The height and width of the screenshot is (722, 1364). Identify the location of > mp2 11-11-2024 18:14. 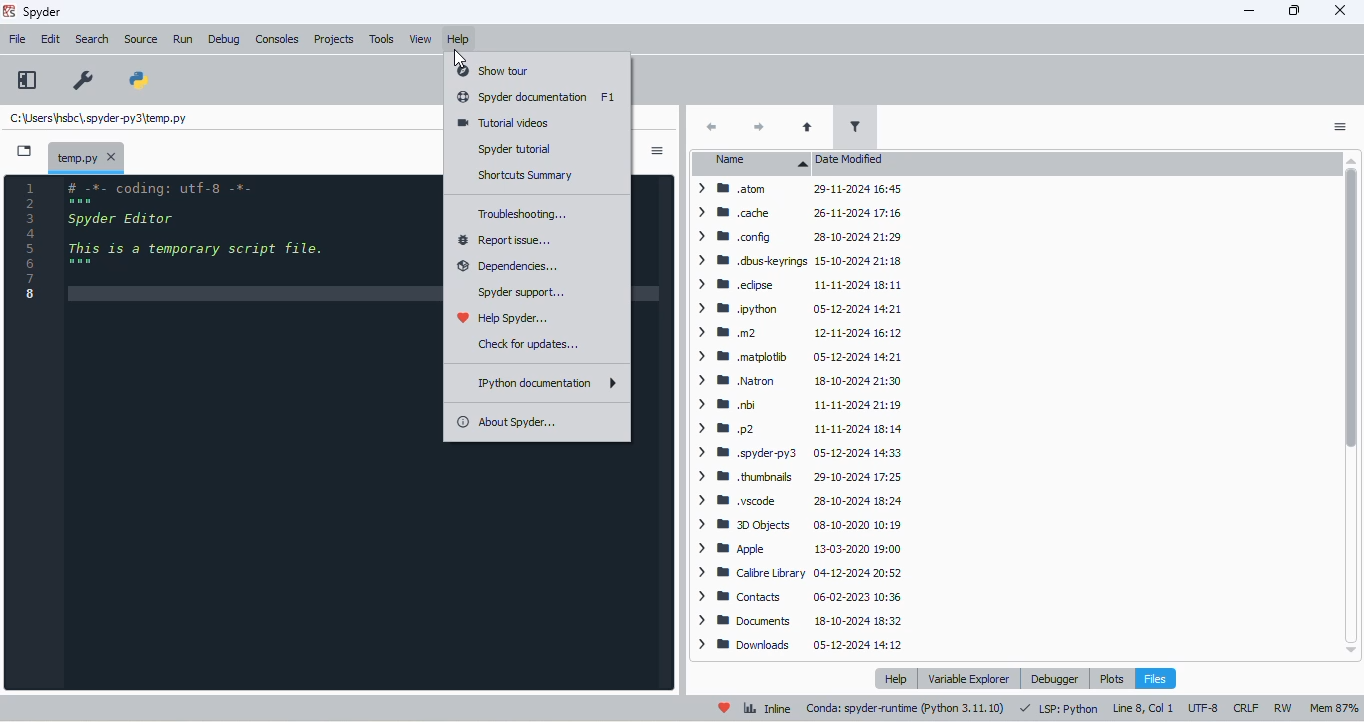
(795, 428).